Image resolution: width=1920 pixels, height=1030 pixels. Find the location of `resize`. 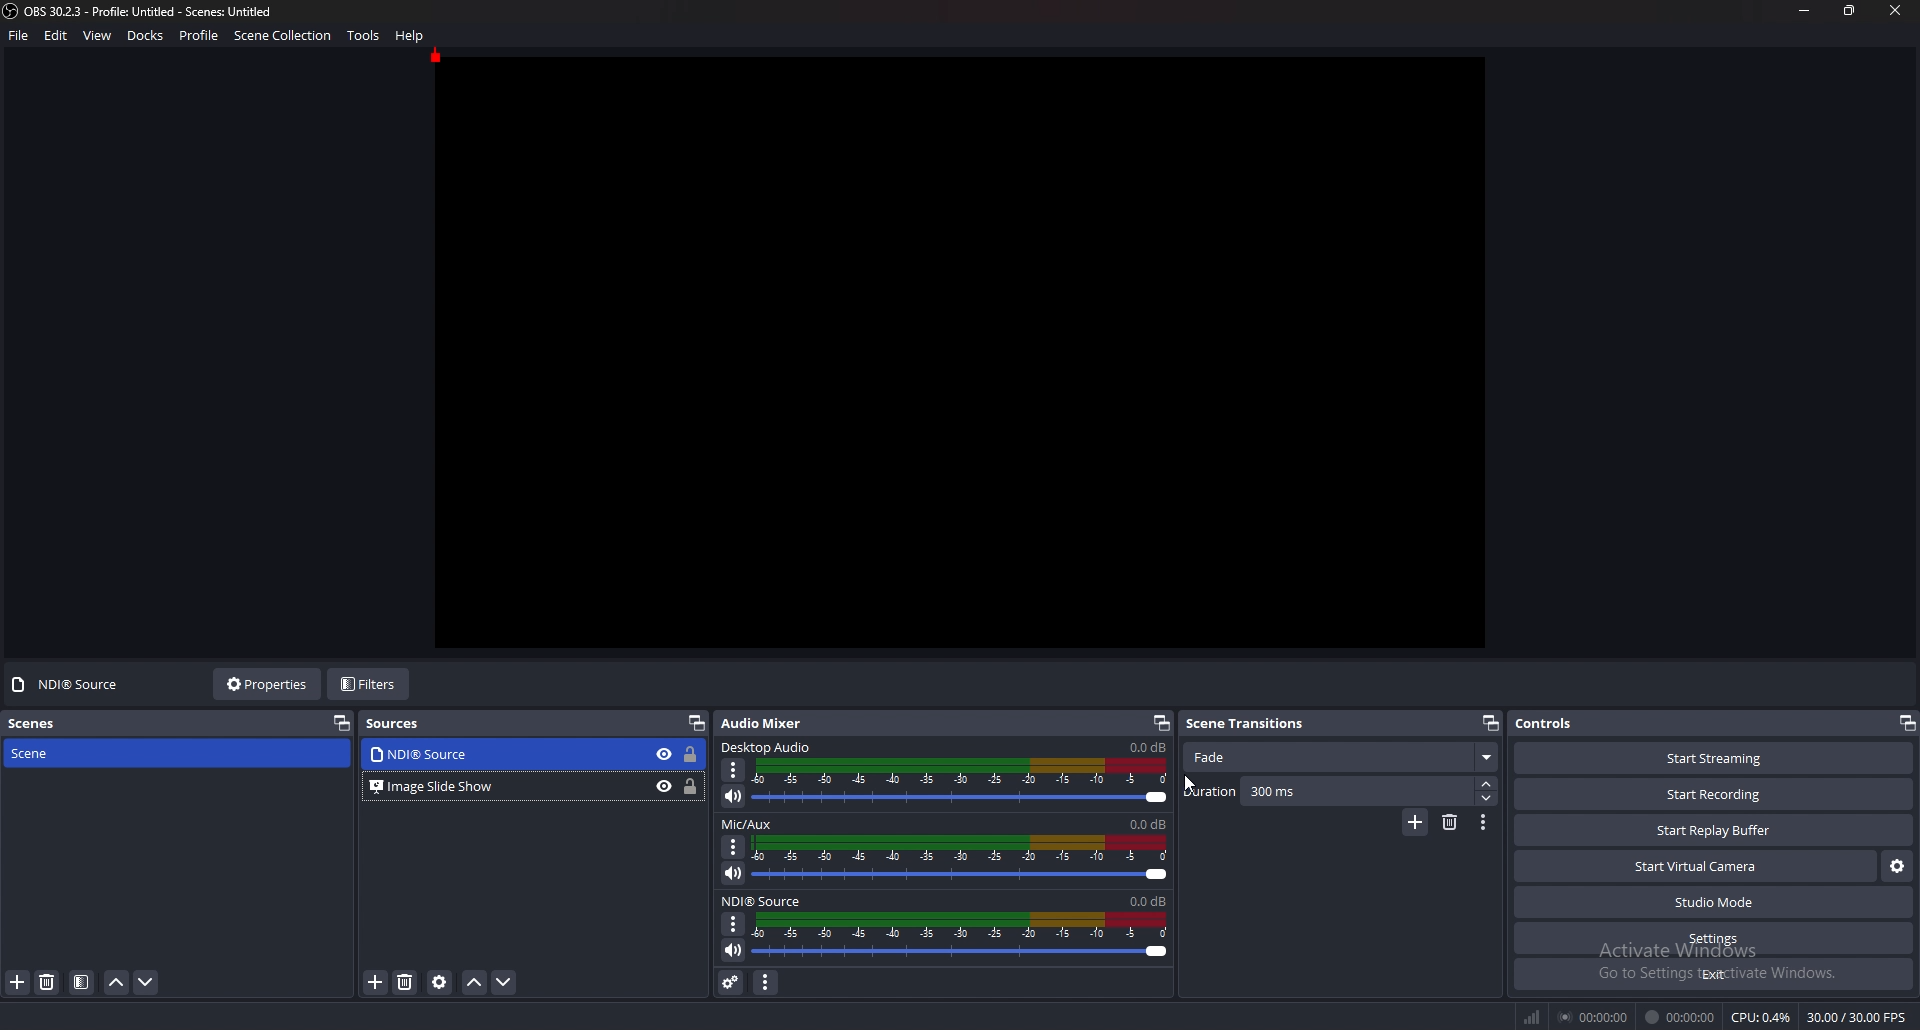

resize is located at coordinates (1851, 10).